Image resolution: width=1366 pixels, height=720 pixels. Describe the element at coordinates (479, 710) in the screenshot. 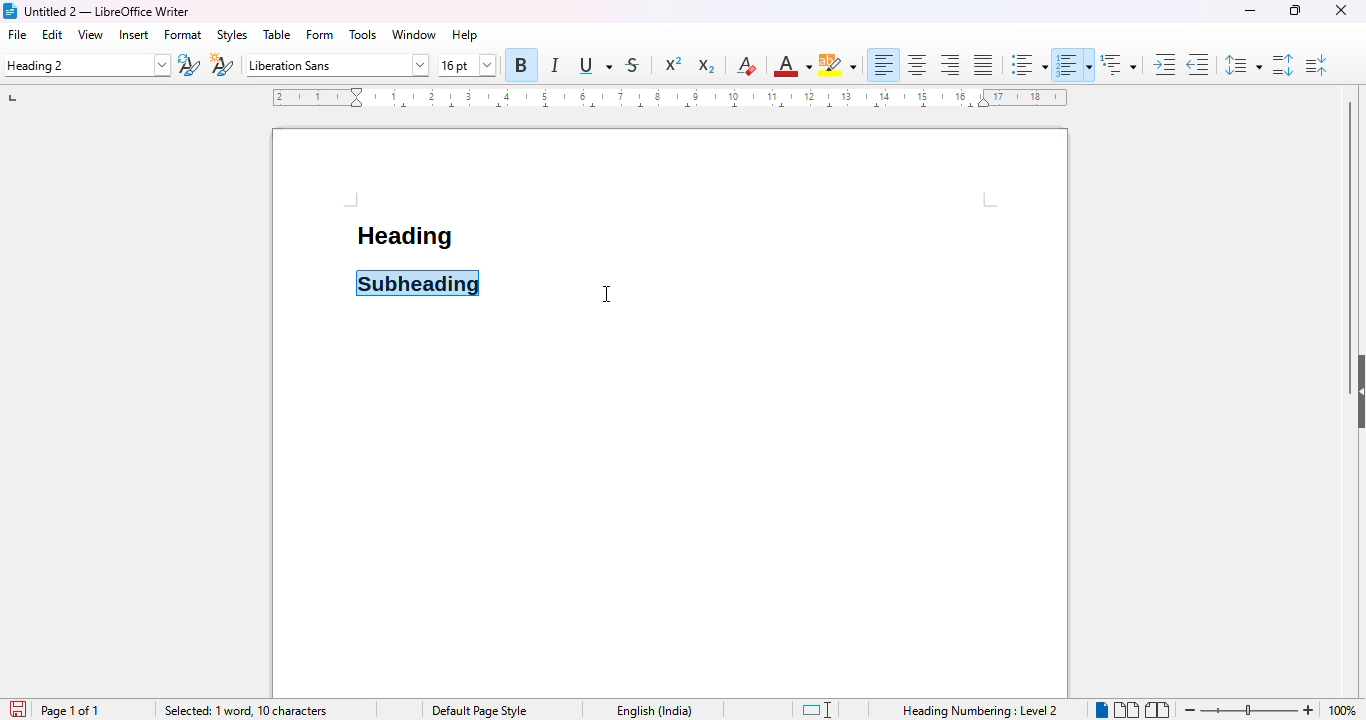

I see `page style` at that location.